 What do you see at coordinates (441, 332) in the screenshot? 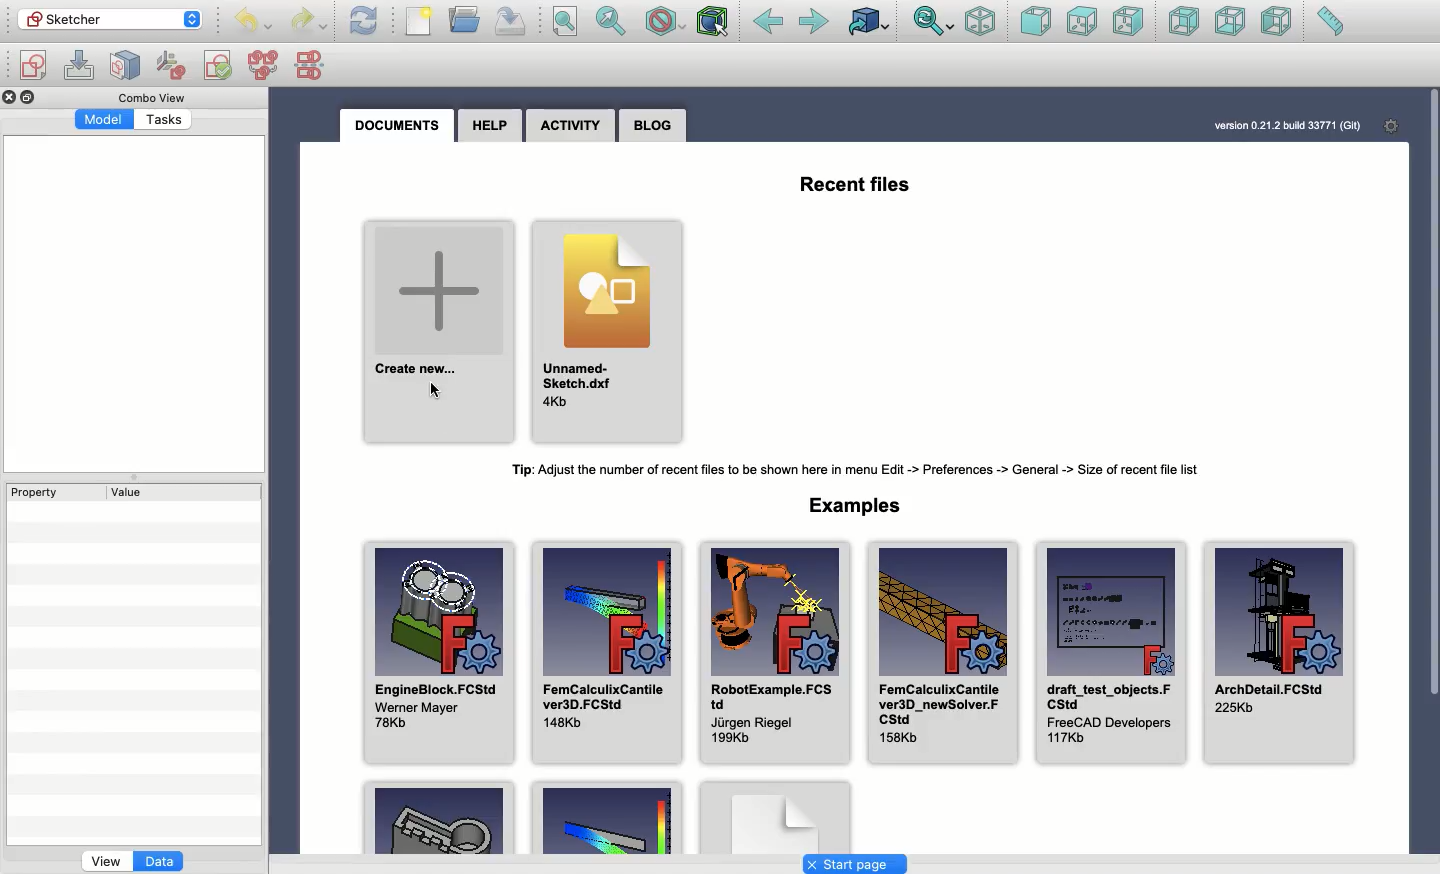
I see `Create new` at bounding box center [441, 332].